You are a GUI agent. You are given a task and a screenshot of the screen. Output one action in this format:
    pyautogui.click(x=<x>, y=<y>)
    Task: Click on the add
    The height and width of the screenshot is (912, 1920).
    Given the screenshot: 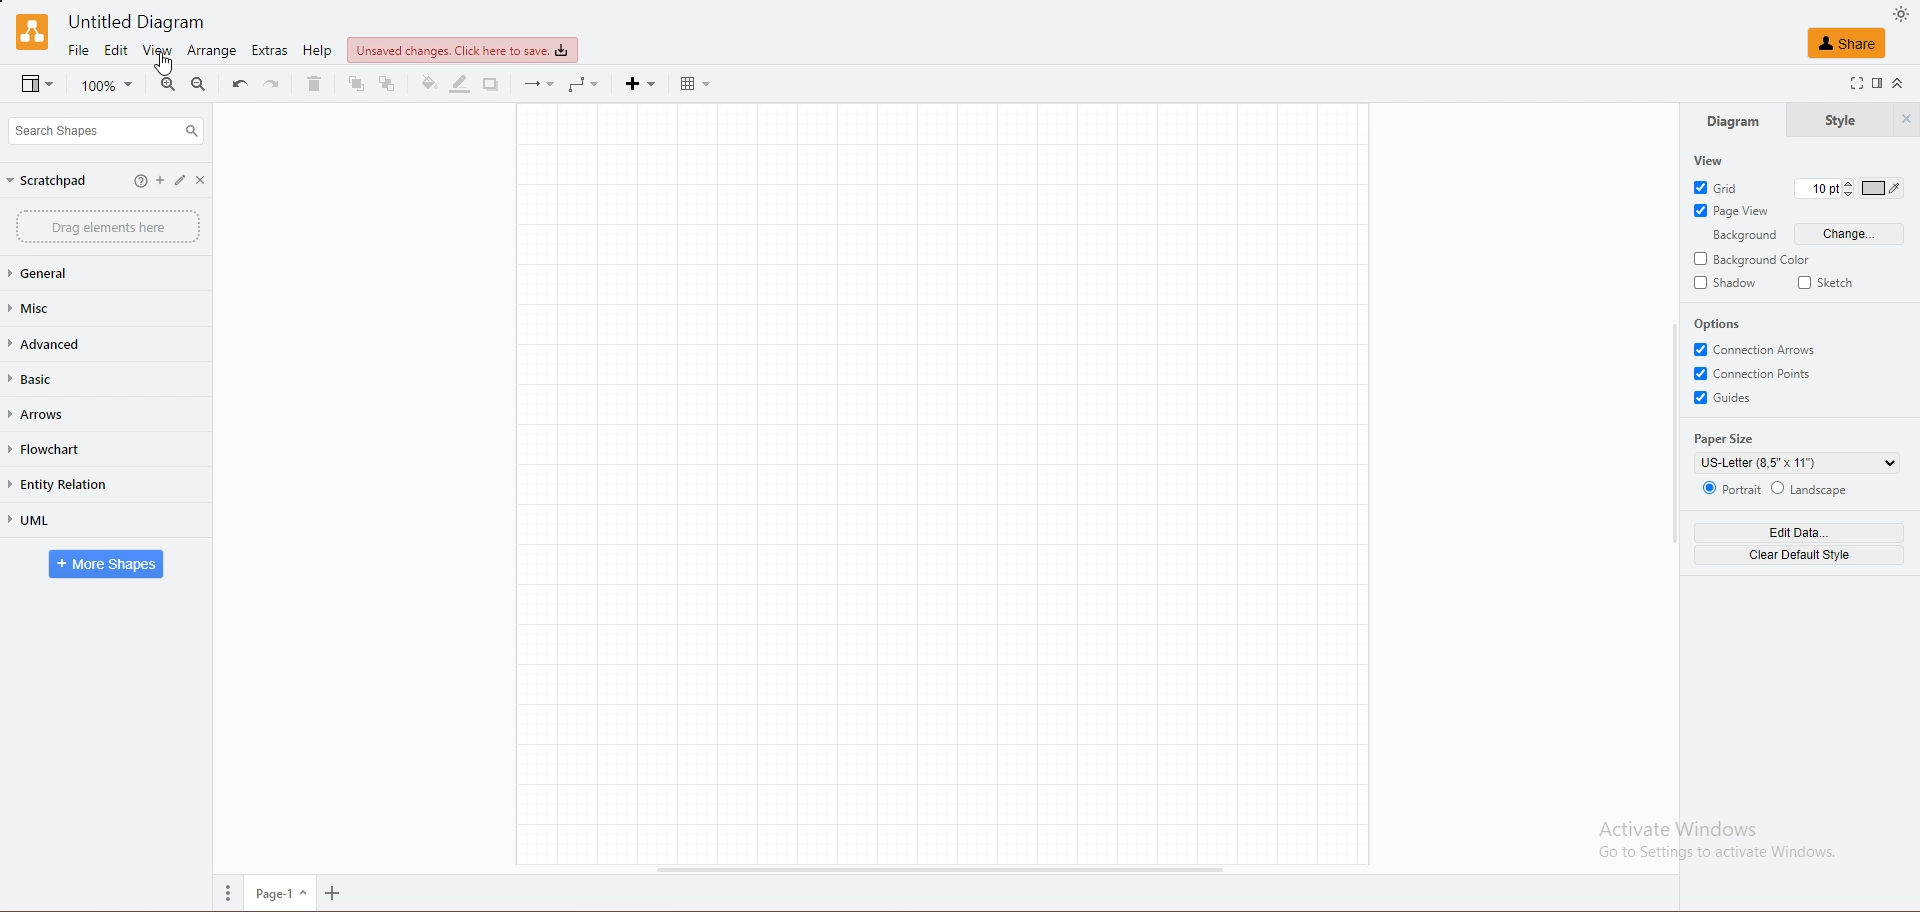 What is the action you would take?
    pyautogui.click(x=157, y=181)
    